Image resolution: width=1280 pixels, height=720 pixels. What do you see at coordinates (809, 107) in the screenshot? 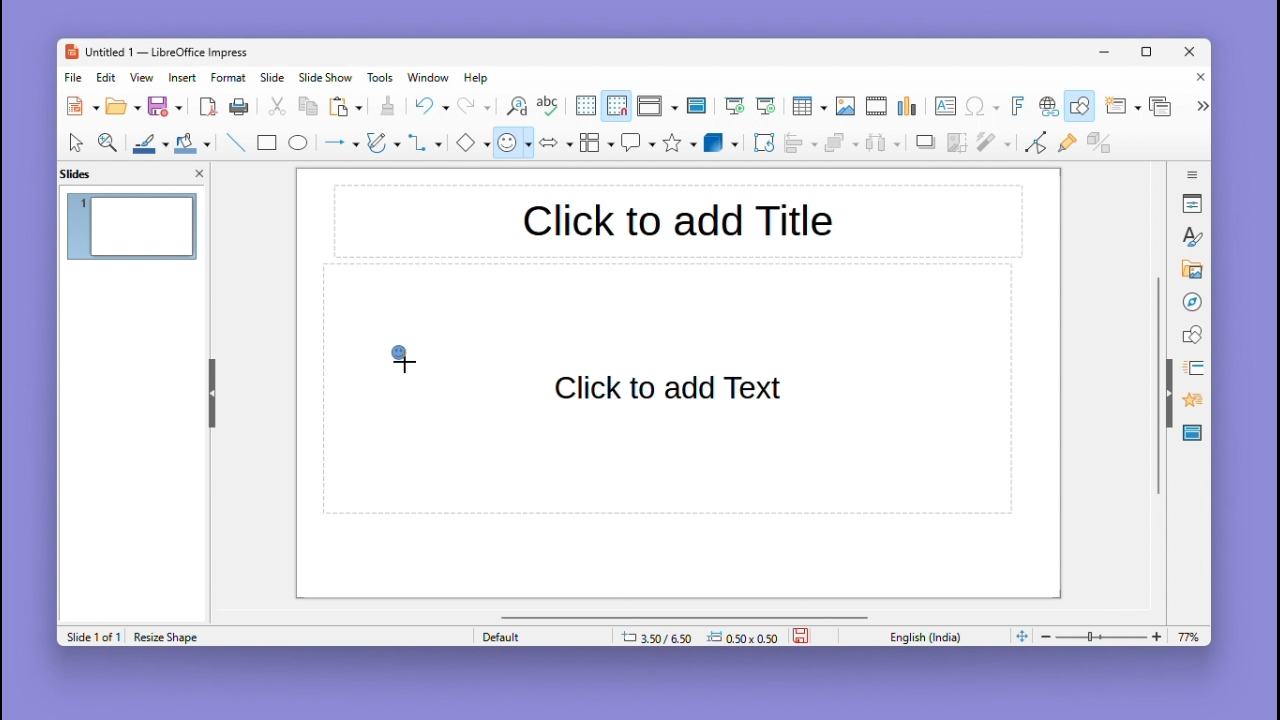
I see `Table` at bounding box center [809, 107].